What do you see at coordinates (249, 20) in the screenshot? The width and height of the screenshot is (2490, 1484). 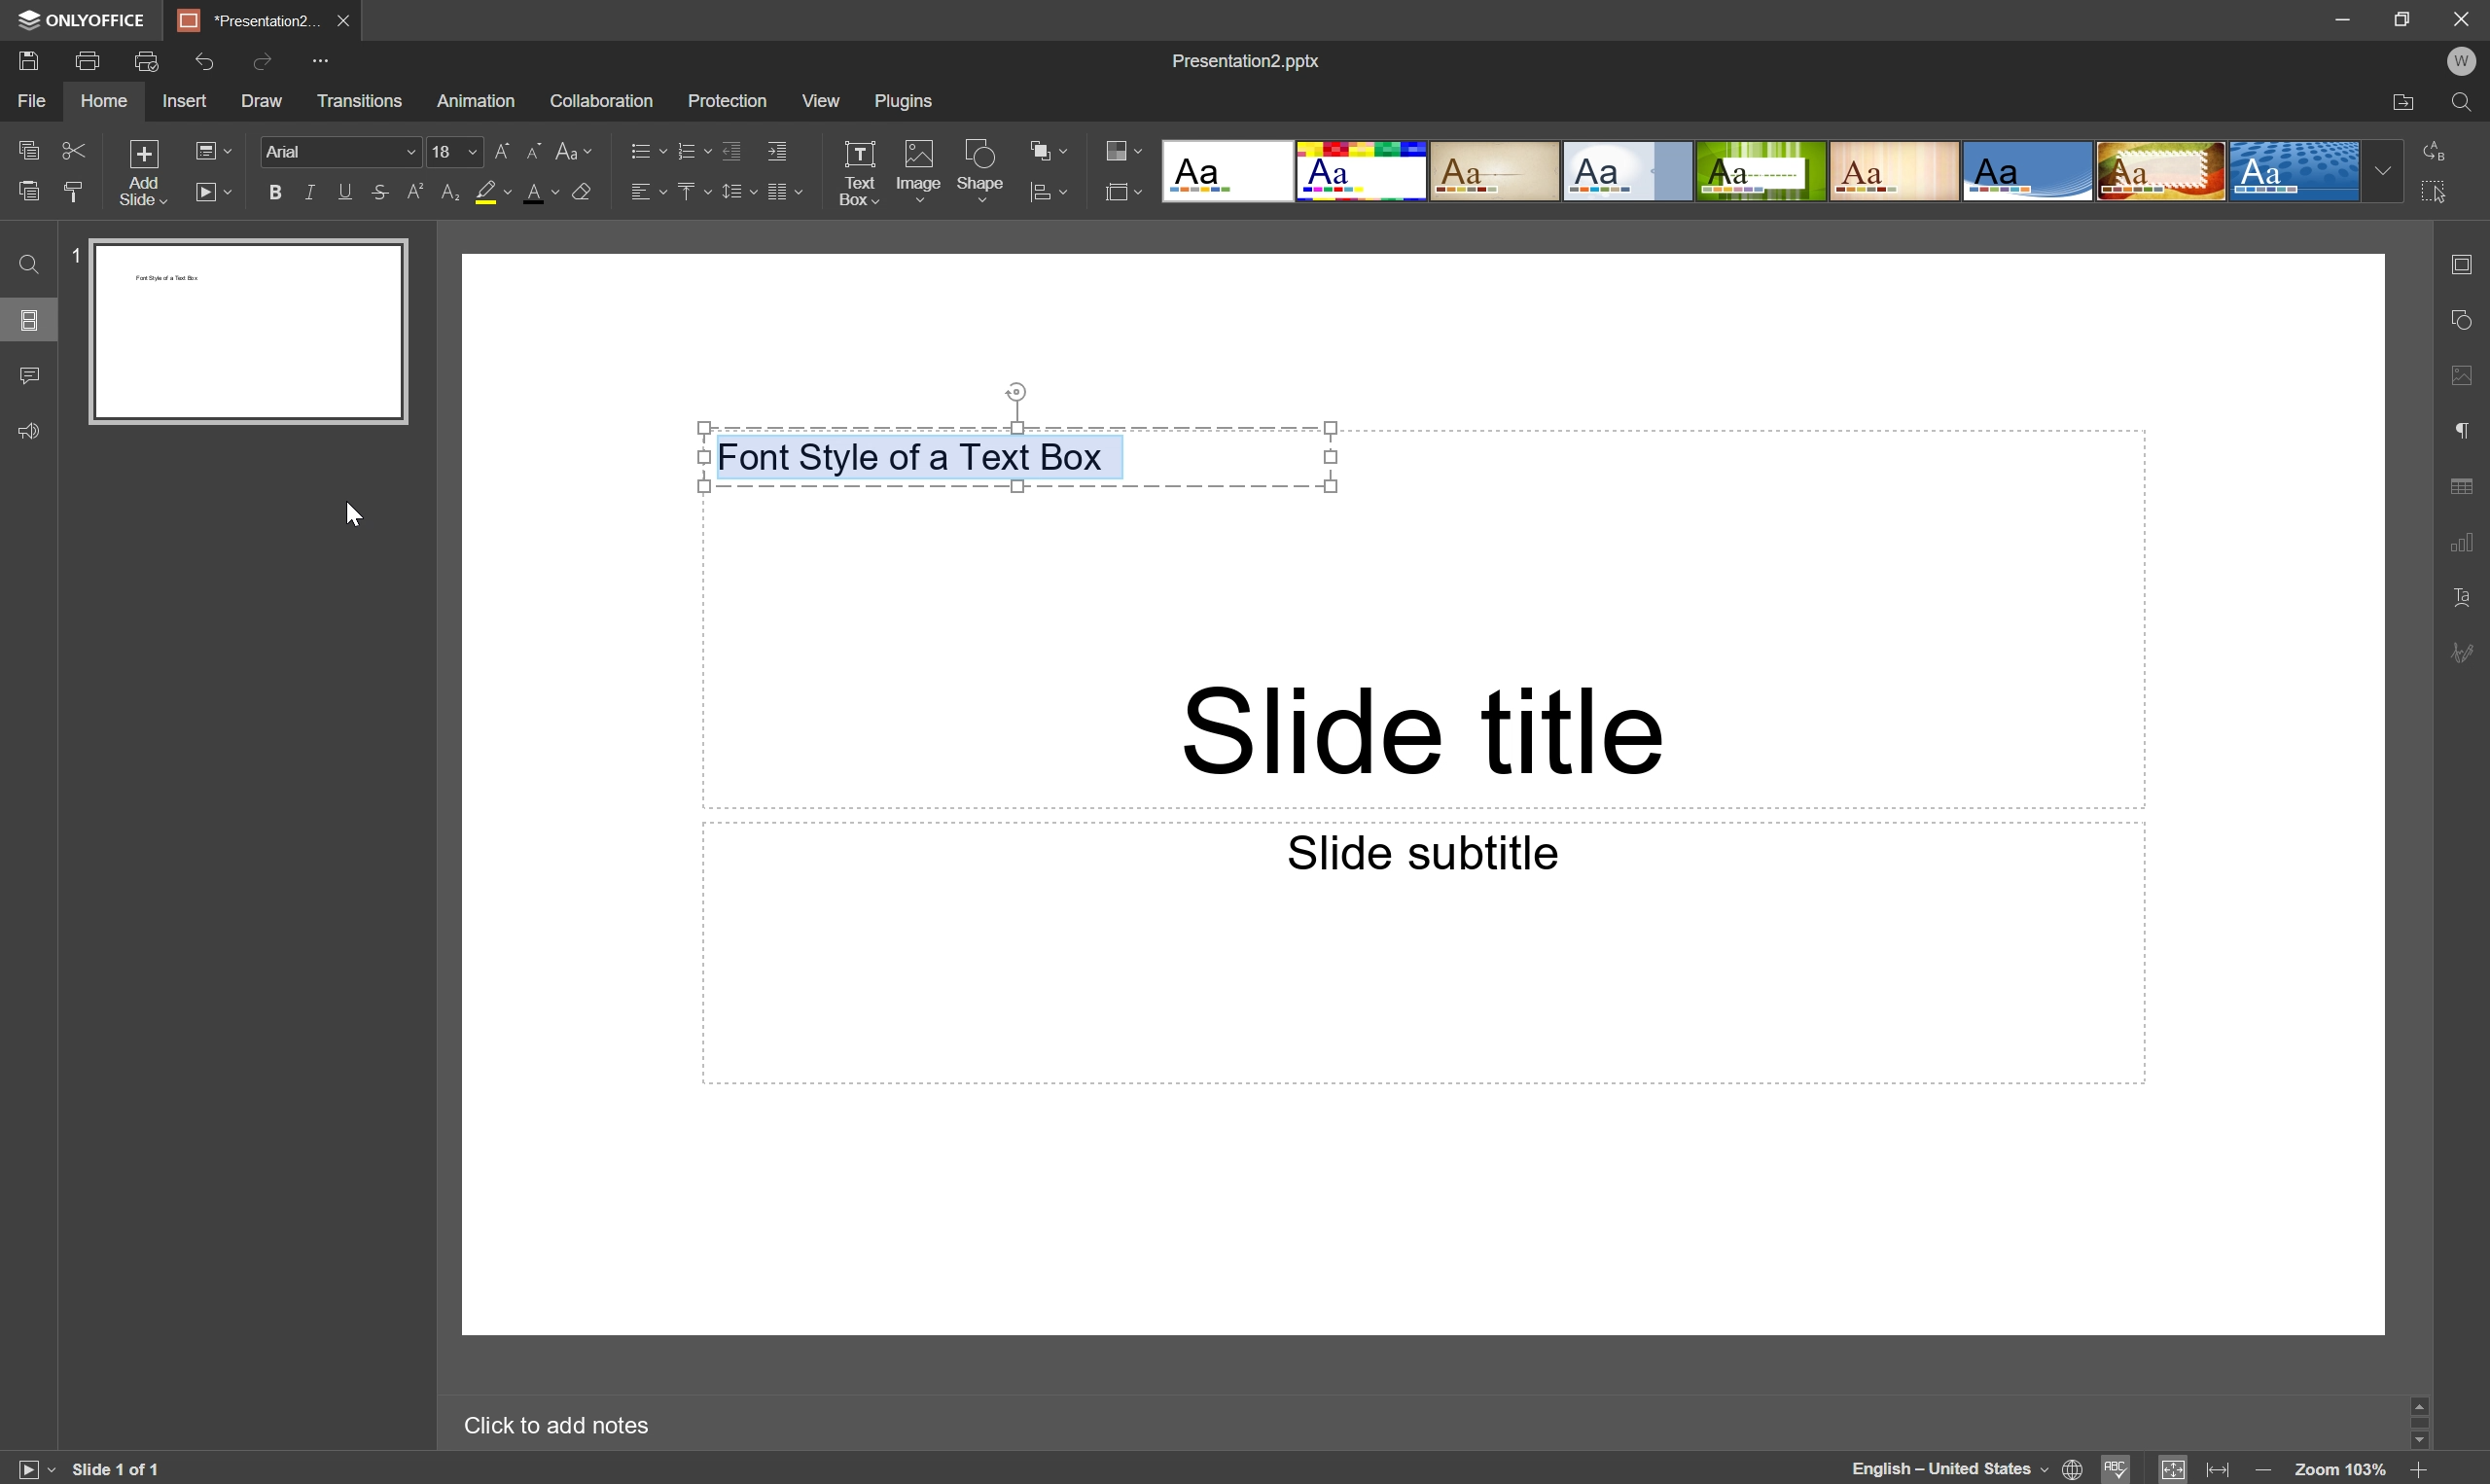 I see `*Presentation2...` at bounding box center [249, 20].